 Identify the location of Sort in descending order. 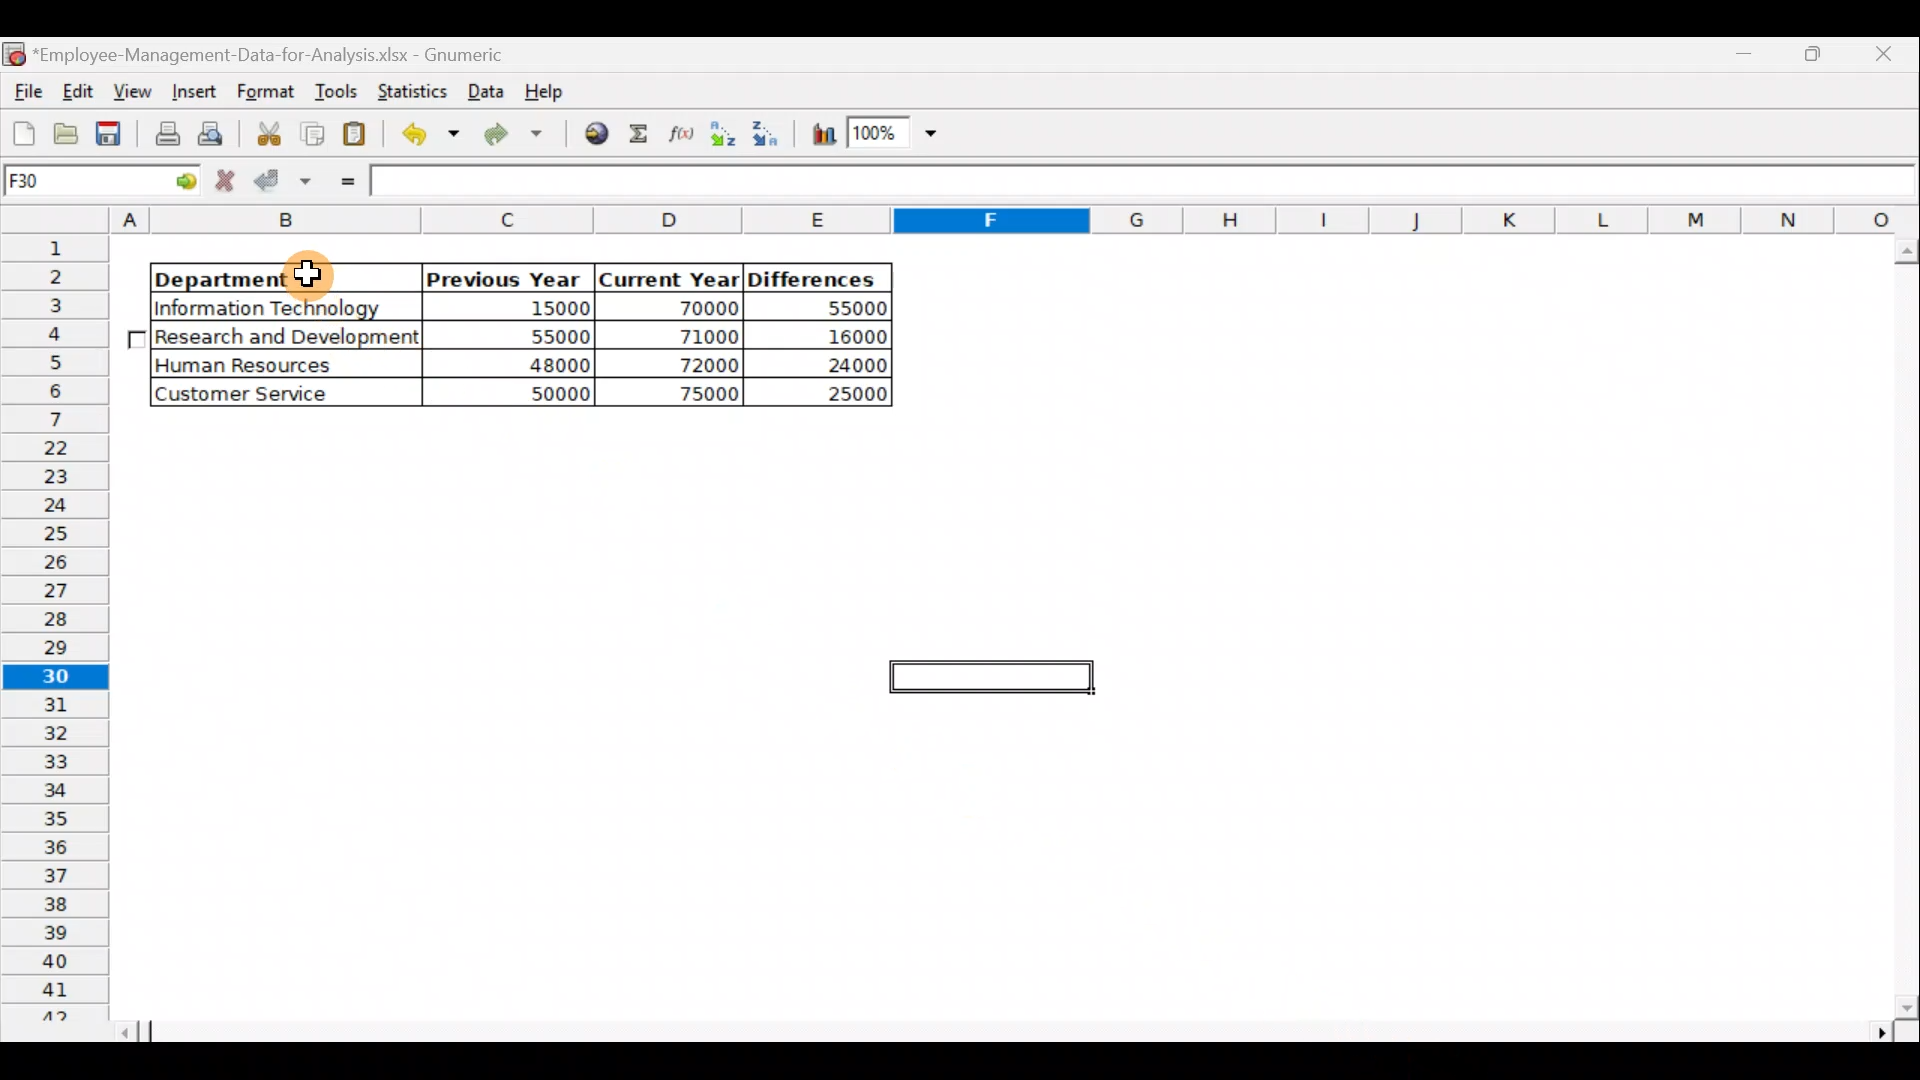
(768, 134).